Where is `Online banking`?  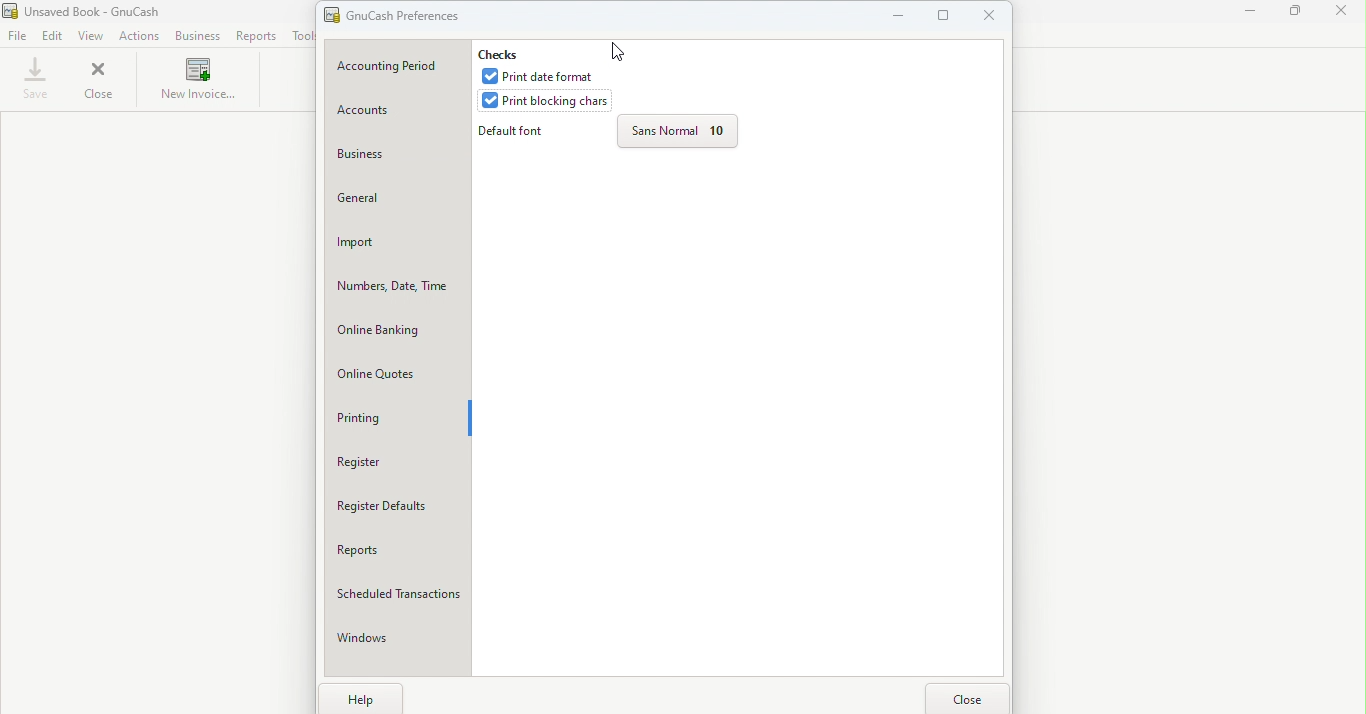 Online banking is located at coordinates (399, 329).